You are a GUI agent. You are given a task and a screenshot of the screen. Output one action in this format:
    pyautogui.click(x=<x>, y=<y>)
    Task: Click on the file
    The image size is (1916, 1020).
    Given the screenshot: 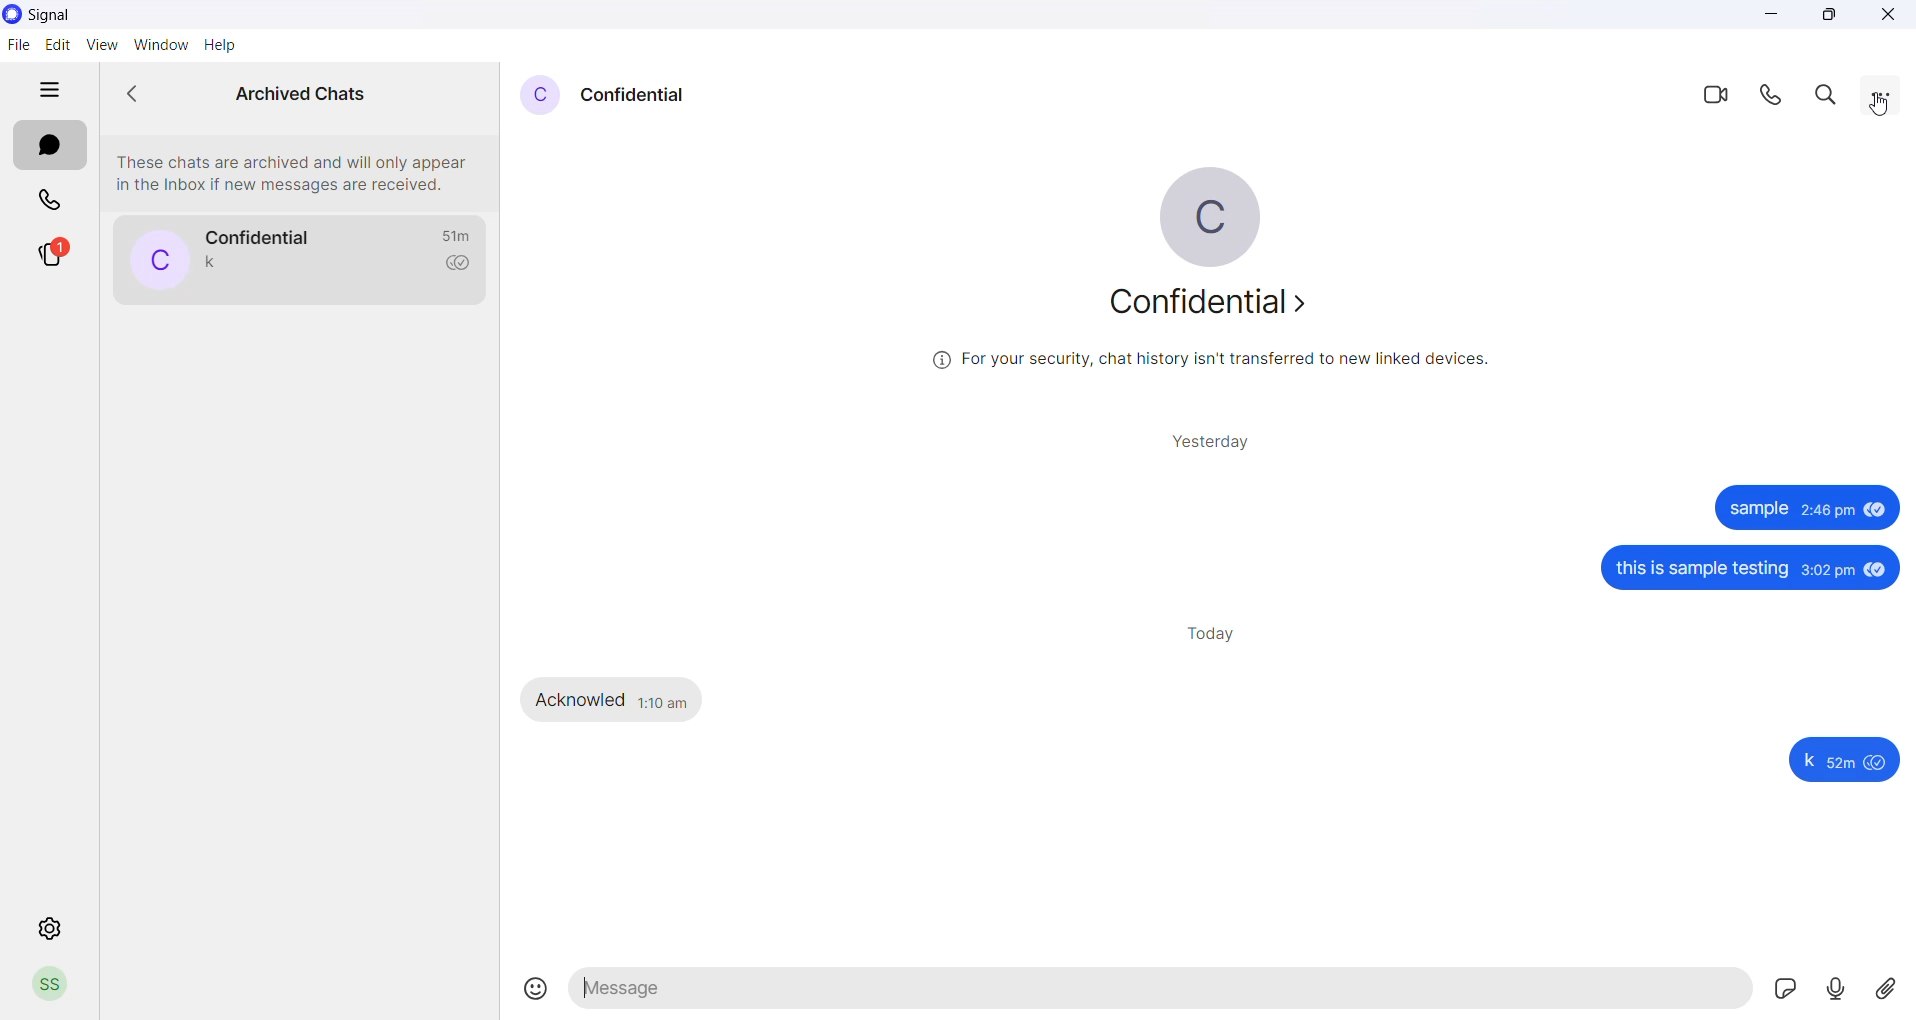 What is the action you would take?
    pyautogui.click(x=18, y=46)
    